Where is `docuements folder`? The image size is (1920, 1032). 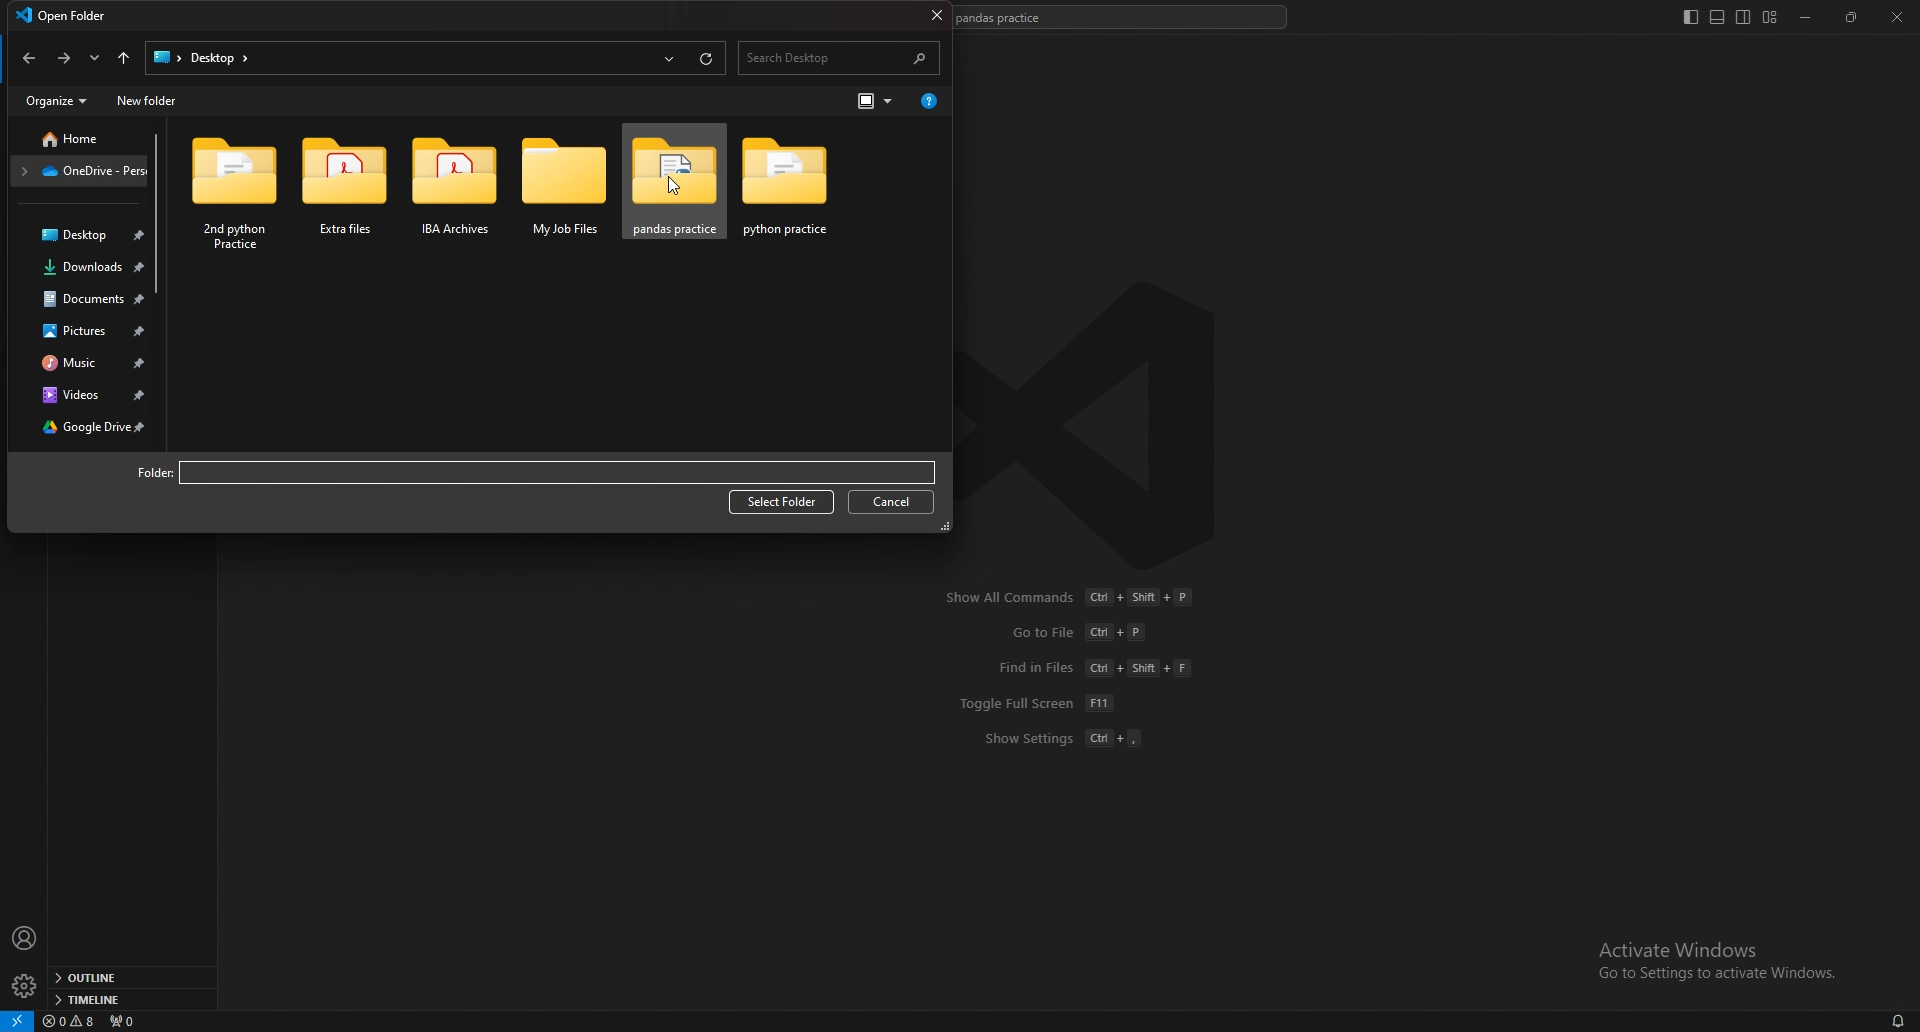
docuements folder is located at coordinates (86, 299).